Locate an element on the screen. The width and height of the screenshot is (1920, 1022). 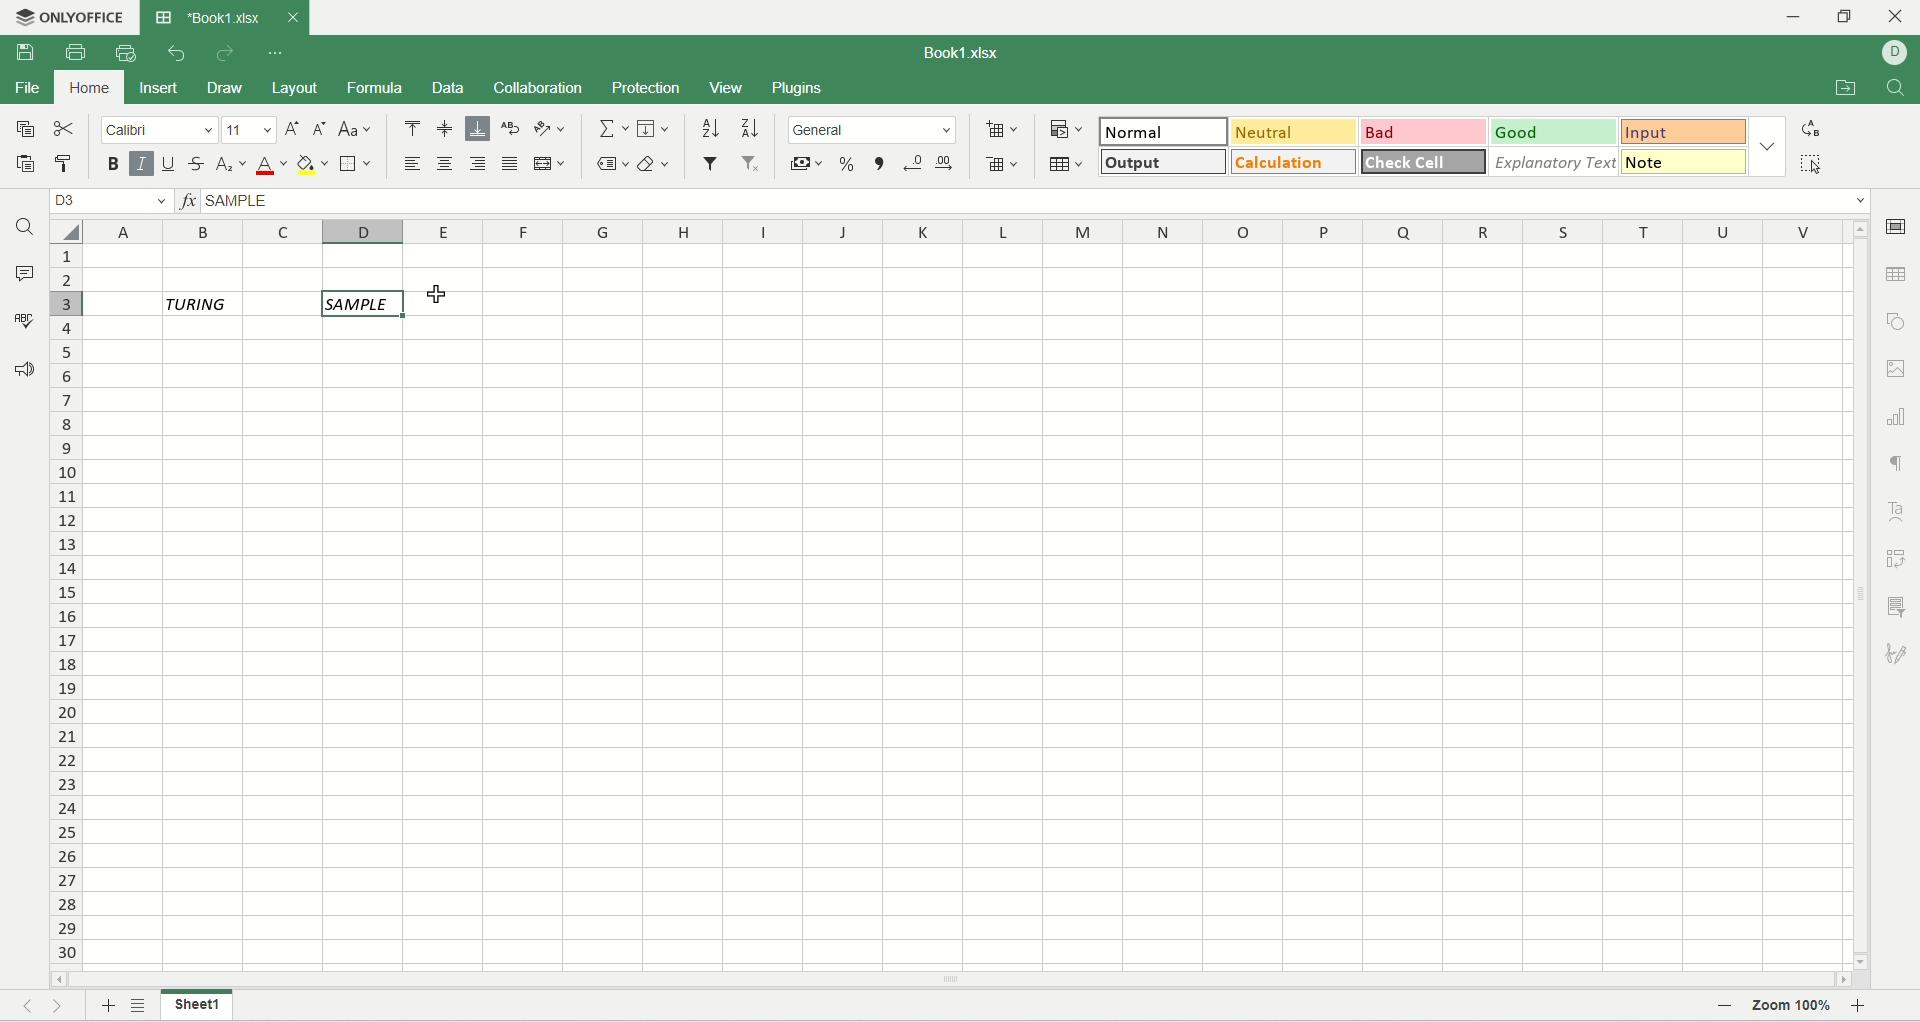
calculation is located at coordinates (1296, 161).